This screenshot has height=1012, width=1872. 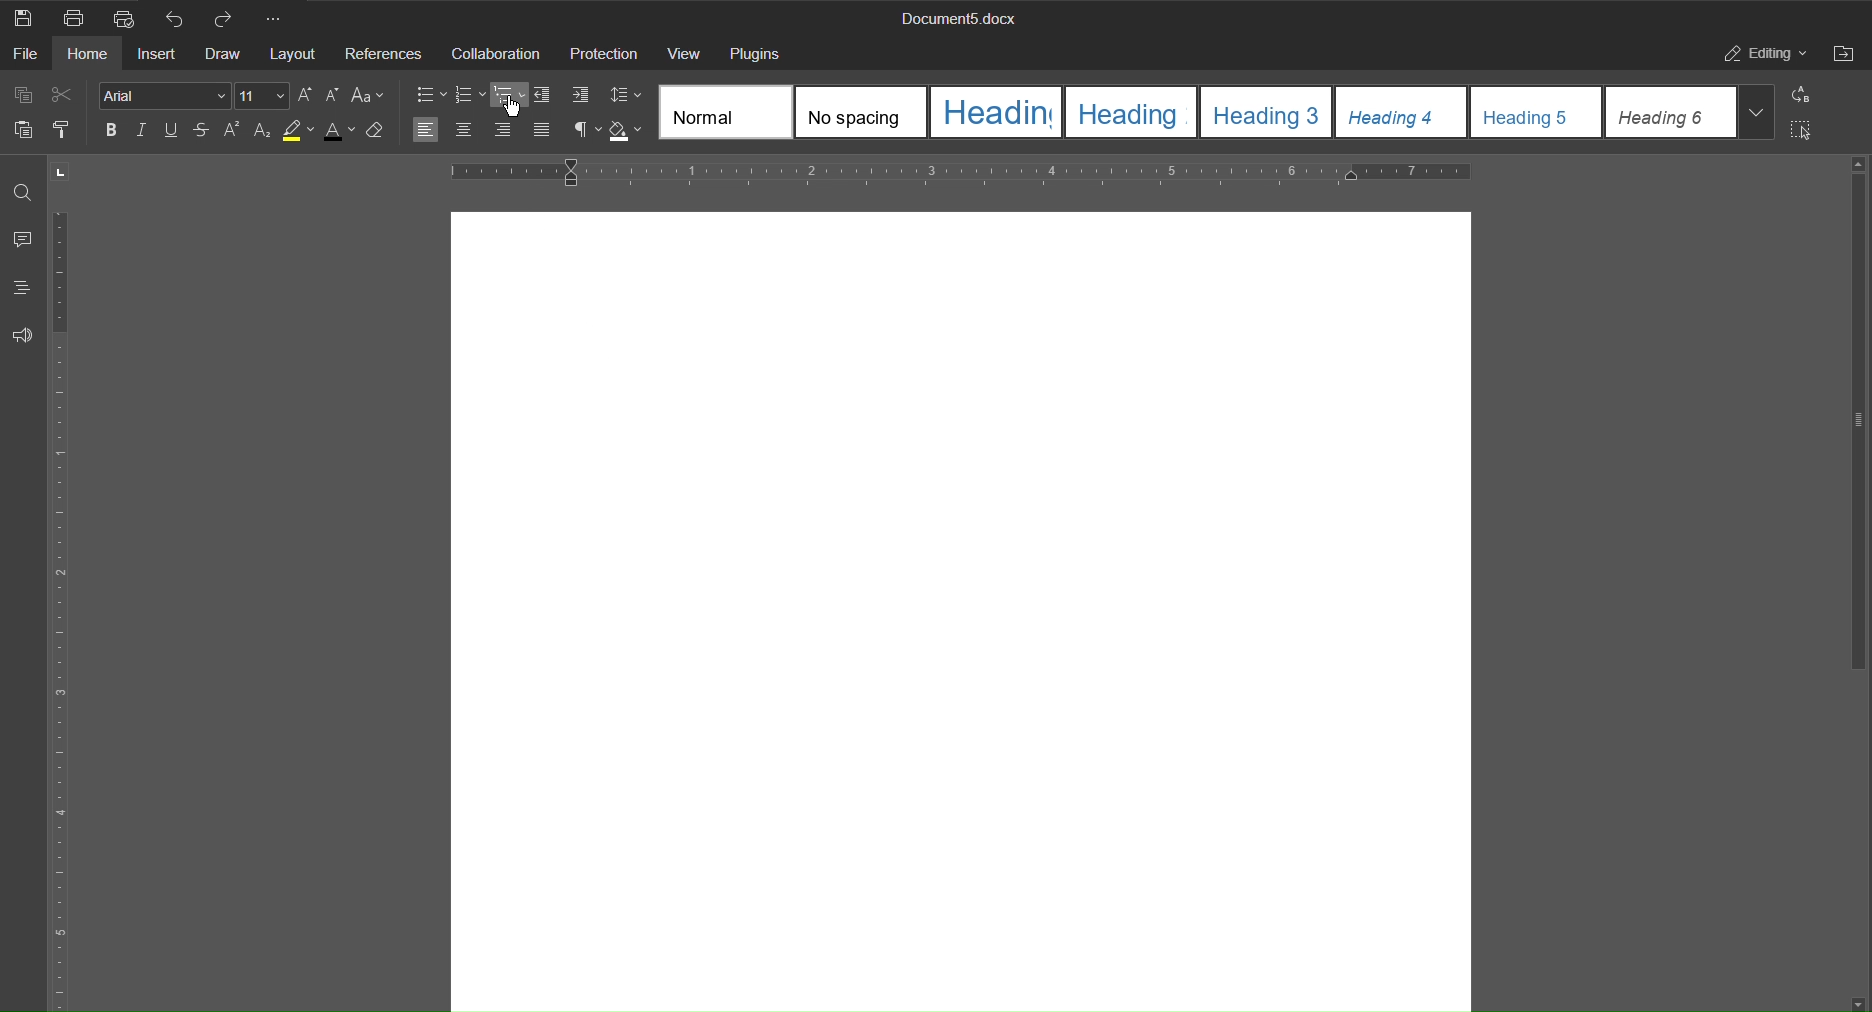 What do you see at coordinates (498, 55) in the screenshot?
I see `Collaboration` at bounding box center [498, 55].